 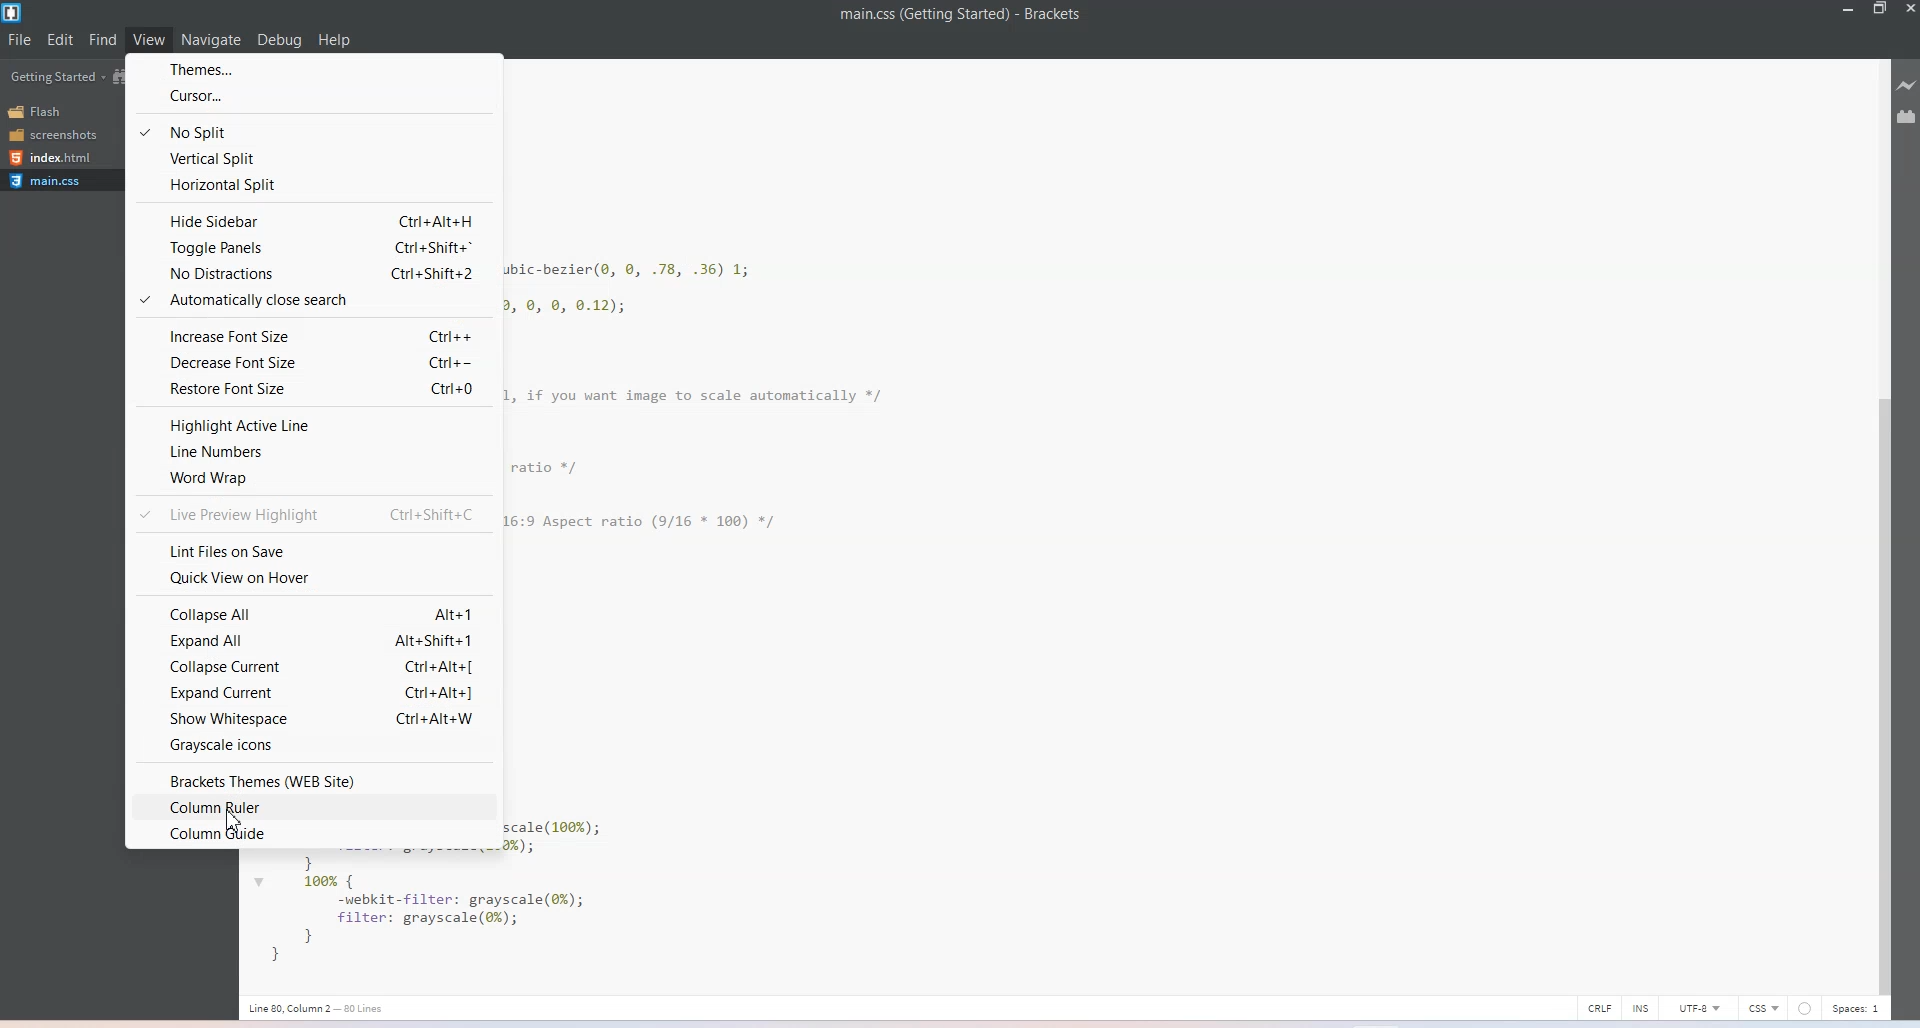 I want to click on Highlight active line, so click(x=314, y=425).